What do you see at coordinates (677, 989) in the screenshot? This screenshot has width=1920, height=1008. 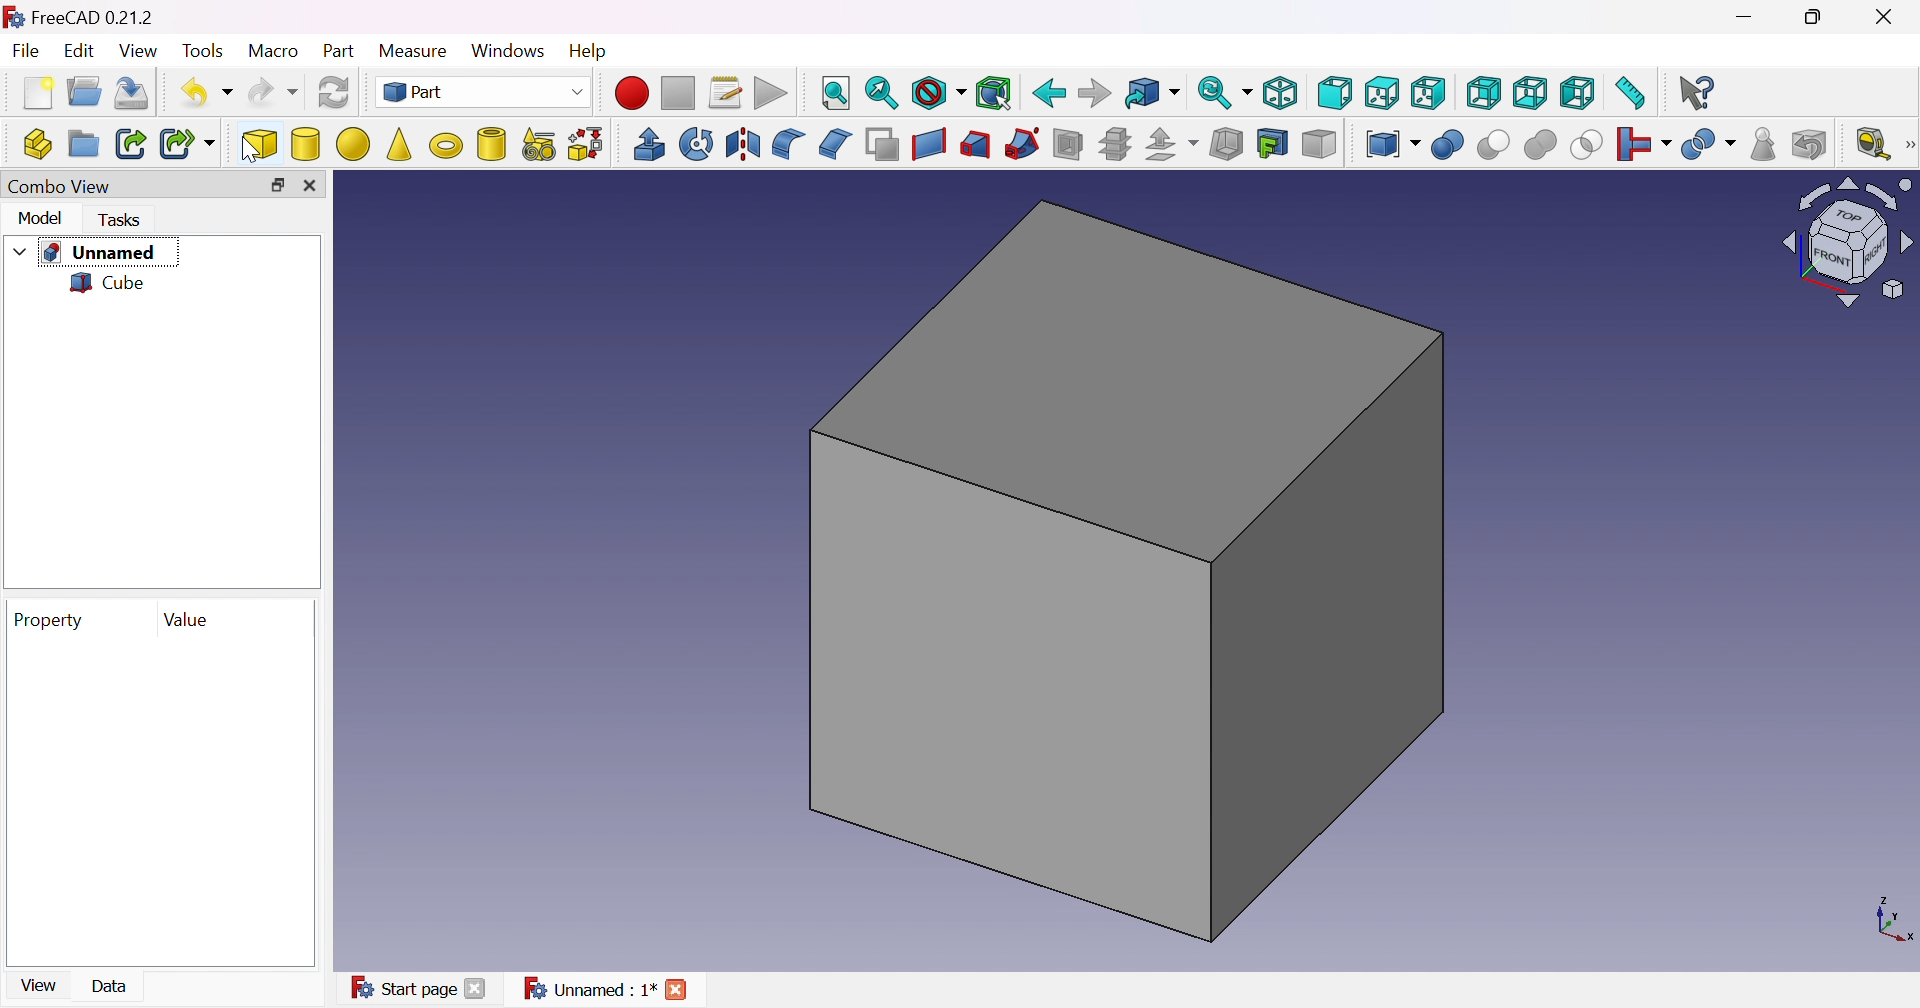 I see `Close` at bounding box center [677, 989].